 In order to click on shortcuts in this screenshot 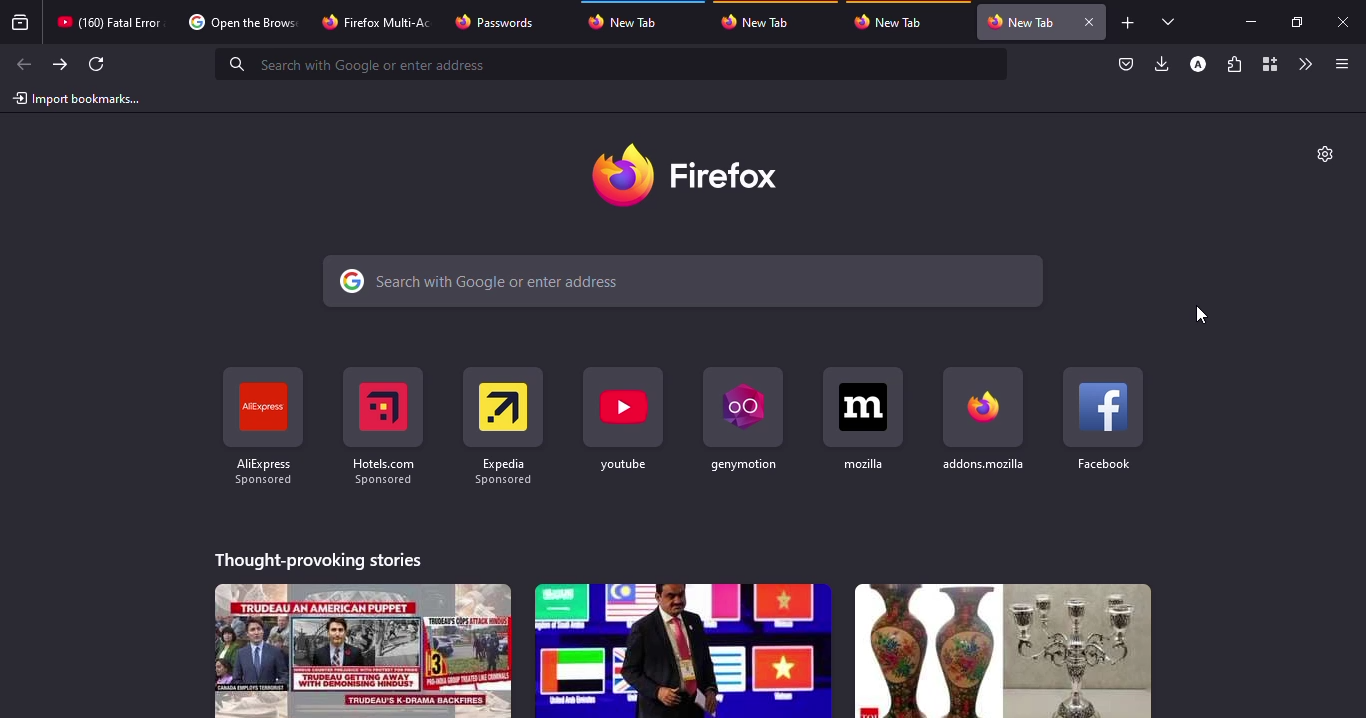, I will do `click(861, 417)`.